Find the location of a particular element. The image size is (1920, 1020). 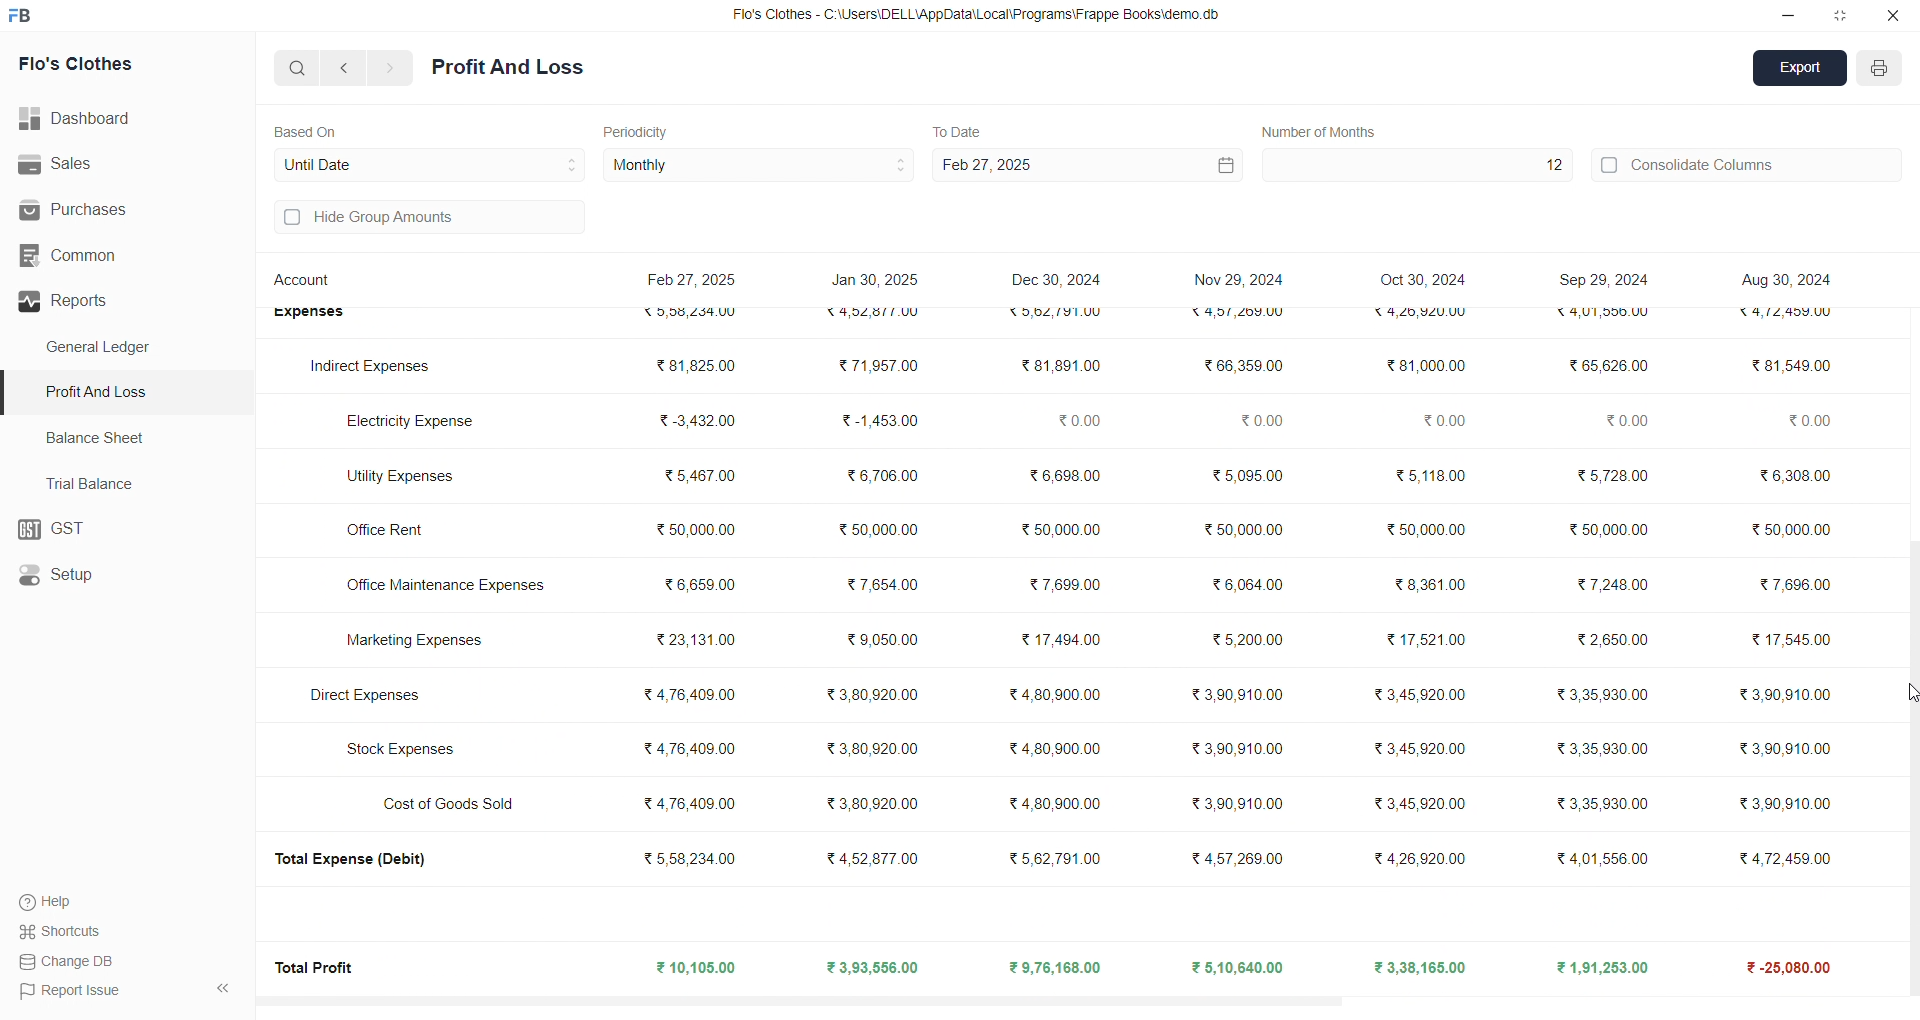

₹-1,453.00 is located at coordinates (879, 420).